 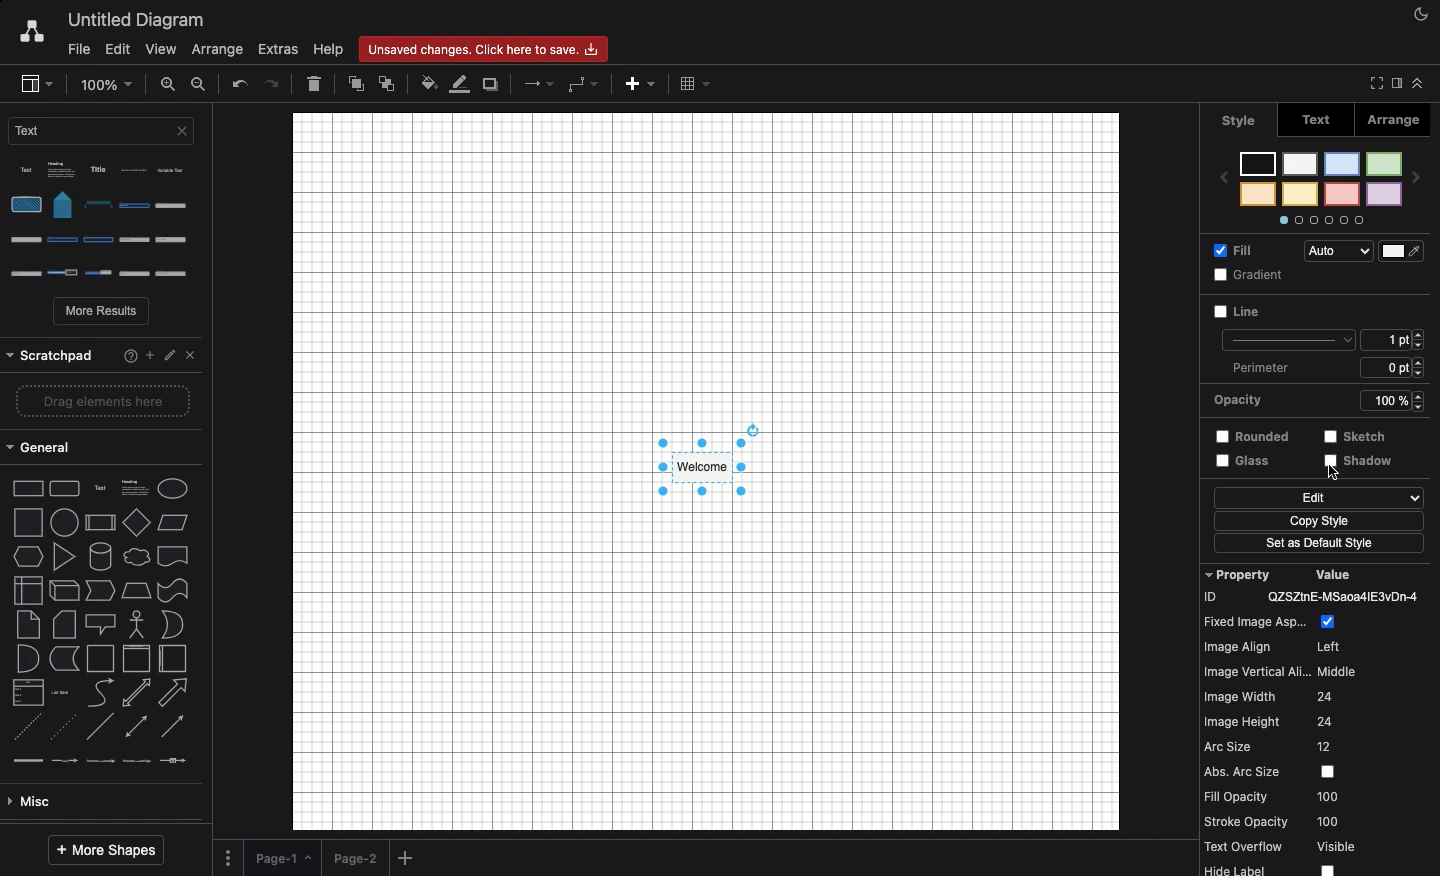 What do you see at coordinates (1367, 436) in the screenshot?
I see `` at bounding box center [1367, 436].